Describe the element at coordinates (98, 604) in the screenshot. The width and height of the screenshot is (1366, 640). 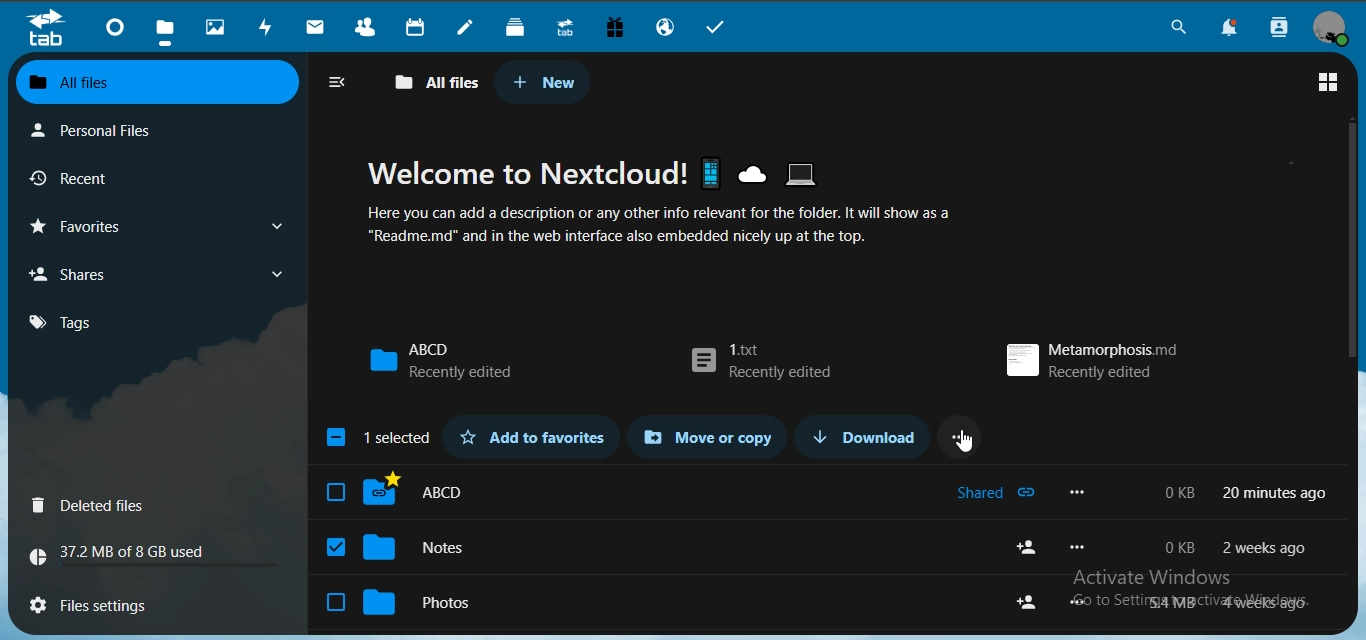
I see `files settings` at that location.